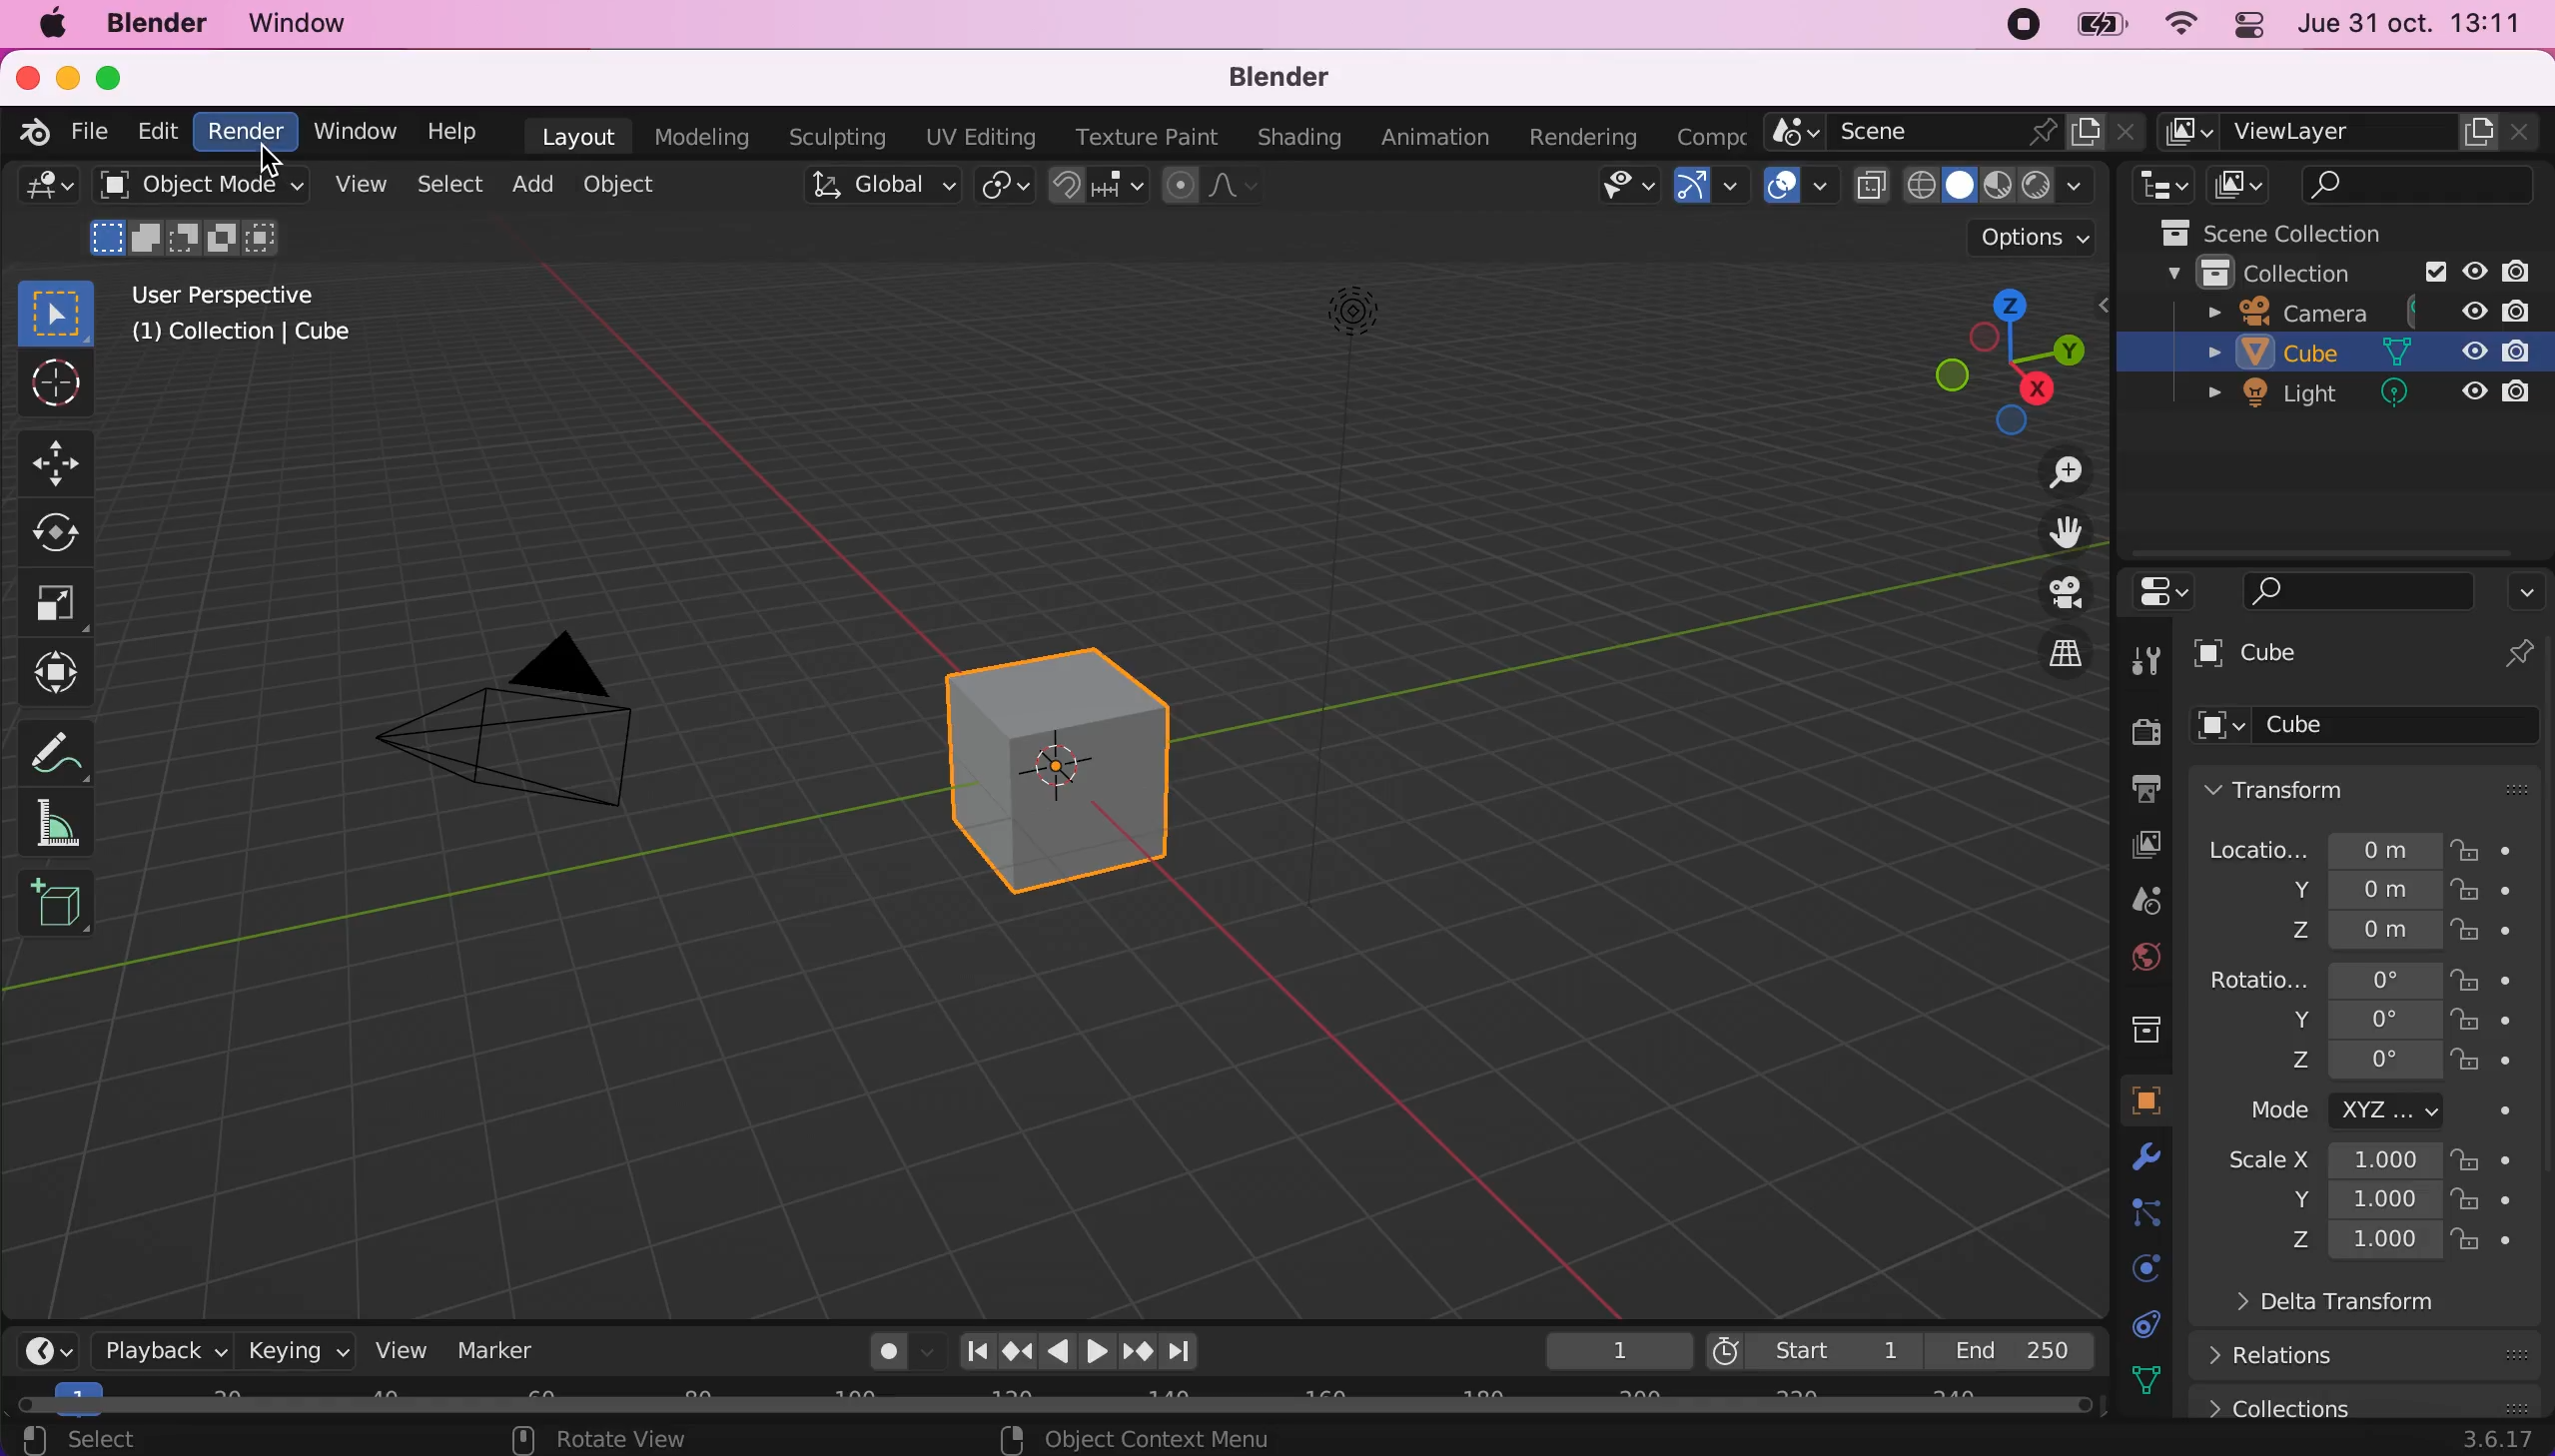 Image resolution: width=2555 pixels, height=1456 pixels. What do you see at coordinates (2137, 1266) in the screenshot?
I see `physics` at bounding box center [2137, 1266].